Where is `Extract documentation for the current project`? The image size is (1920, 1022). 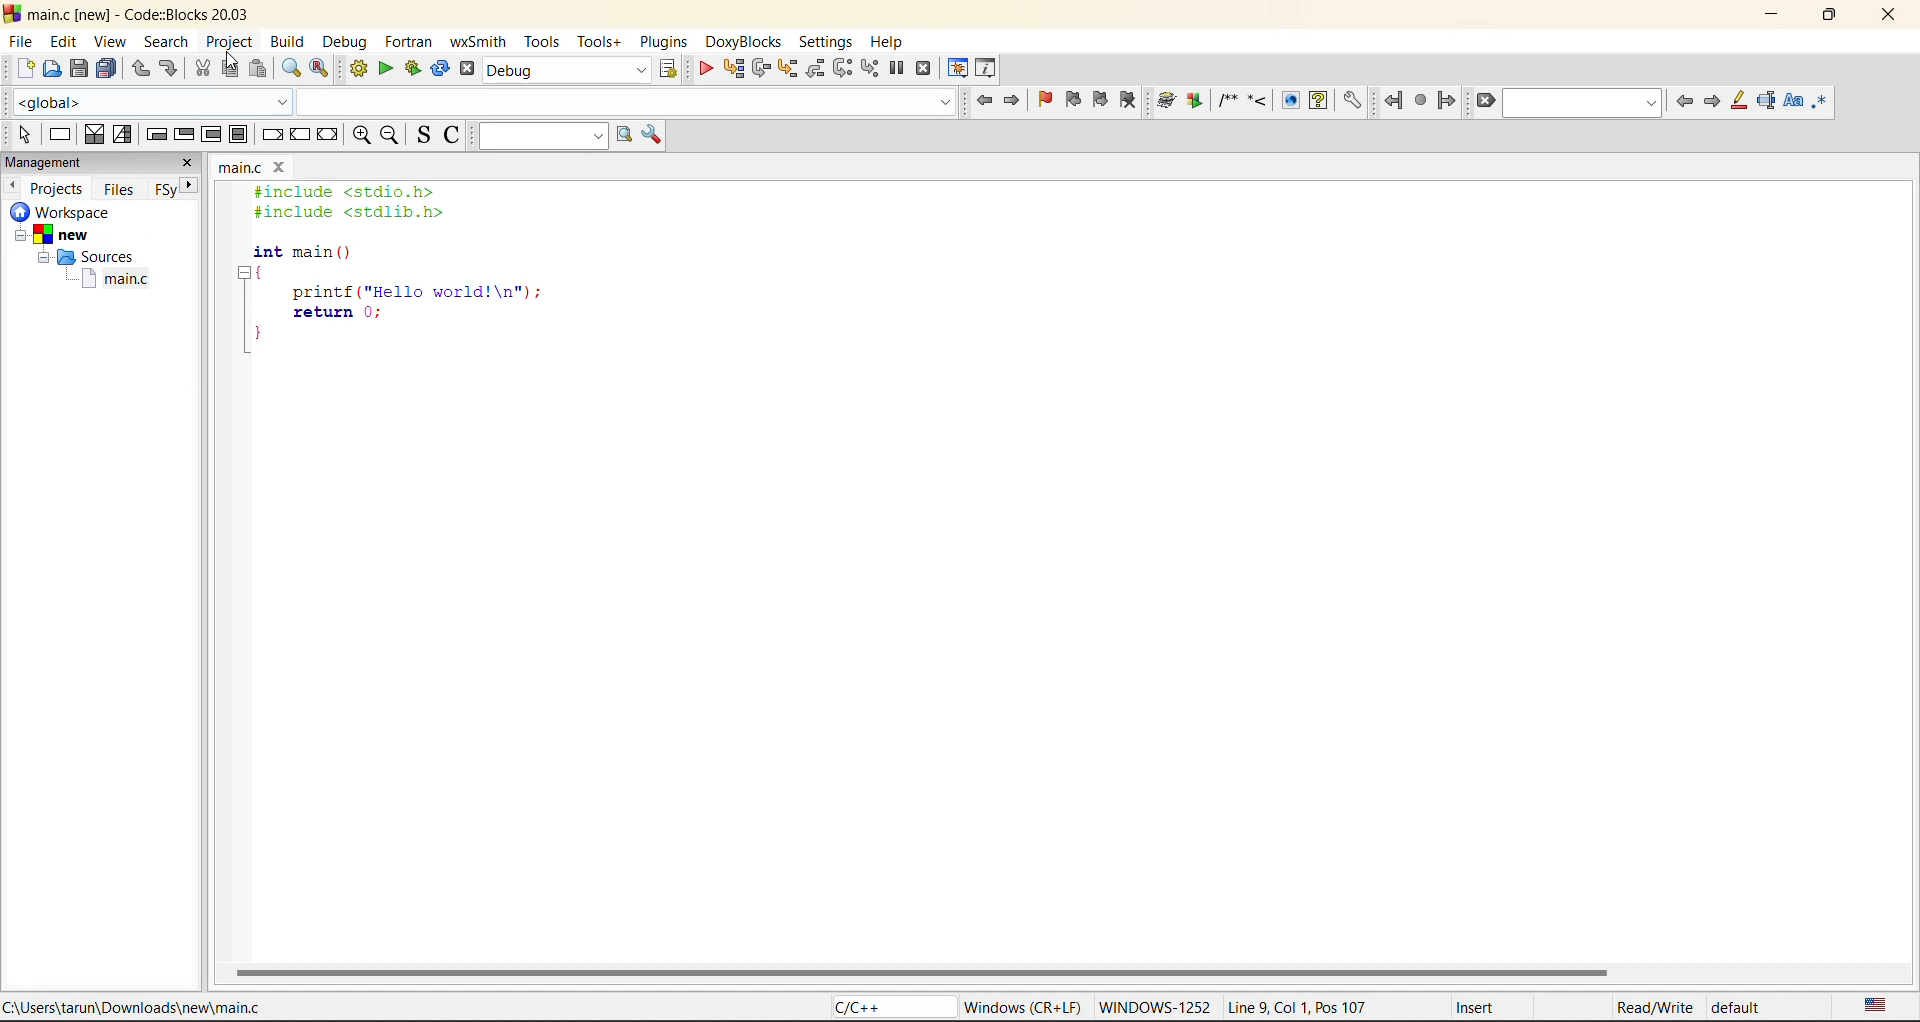
Extract documentation for the current project is located at coordinates (1192, 101).